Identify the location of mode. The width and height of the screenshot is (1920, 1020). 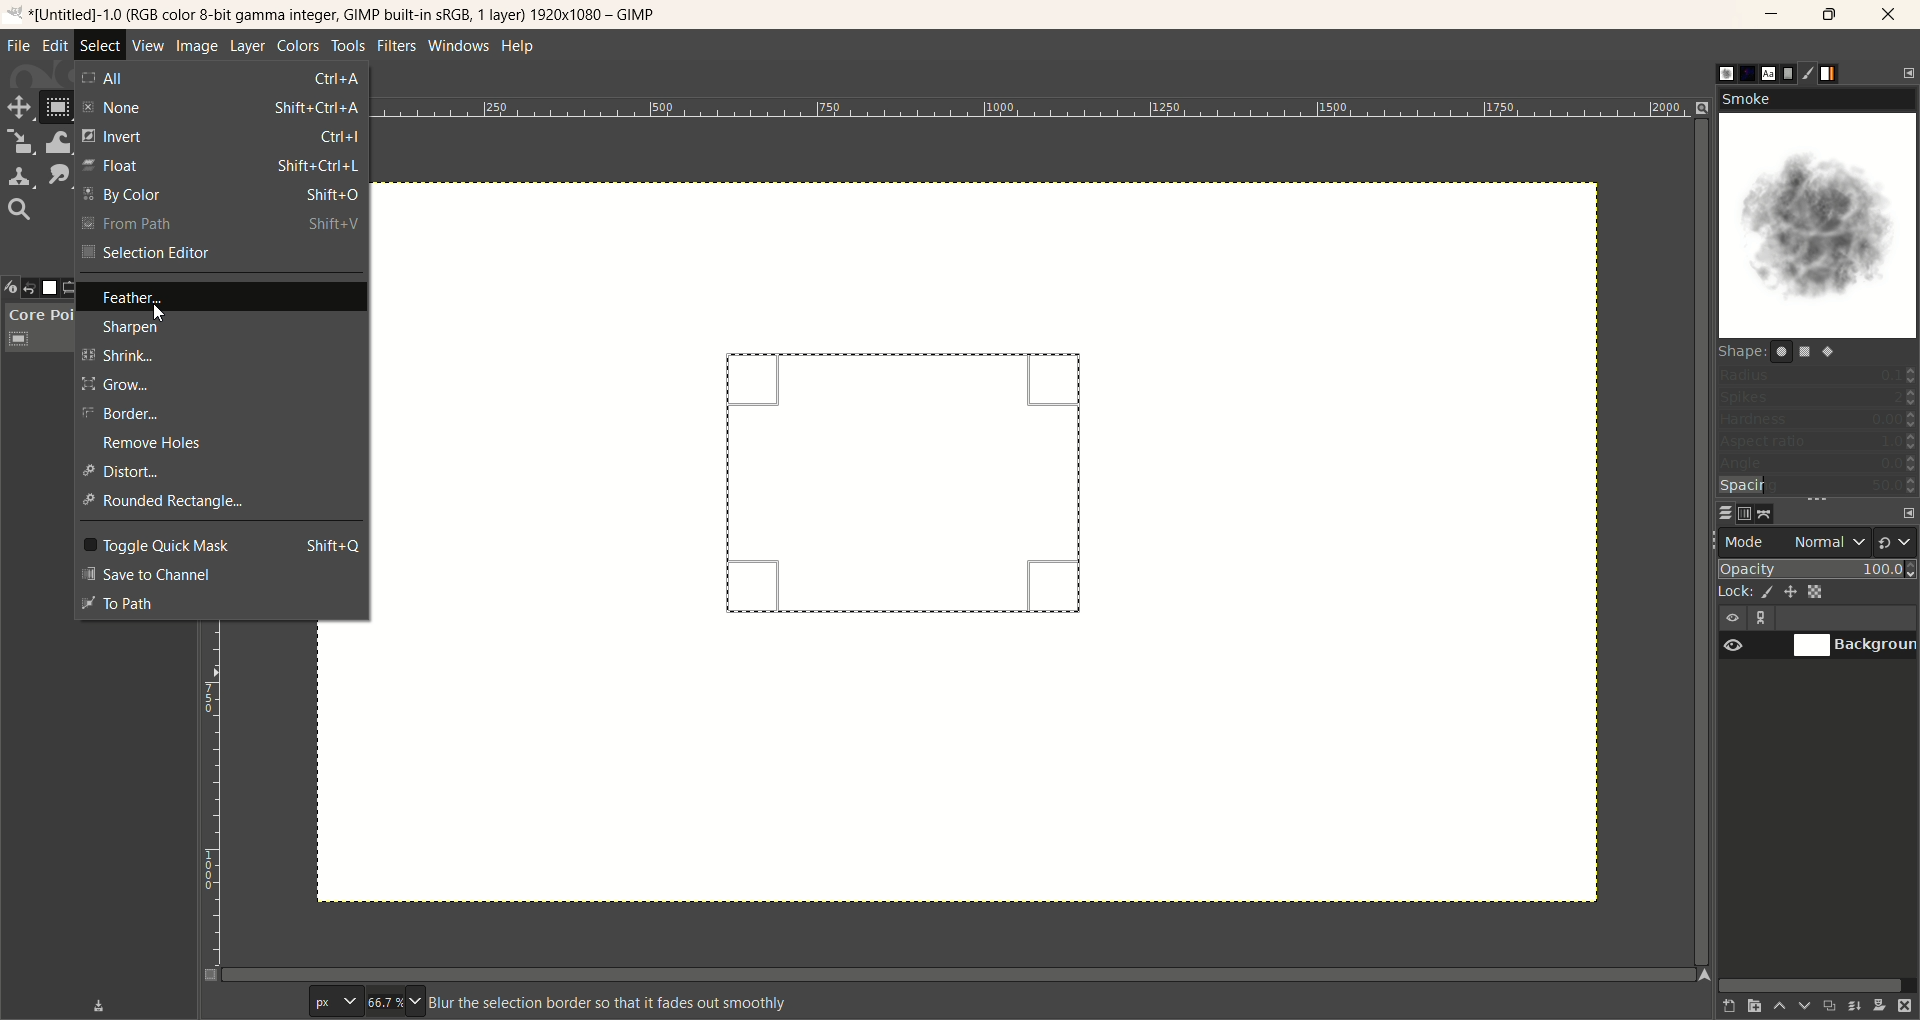
(1743, 541).